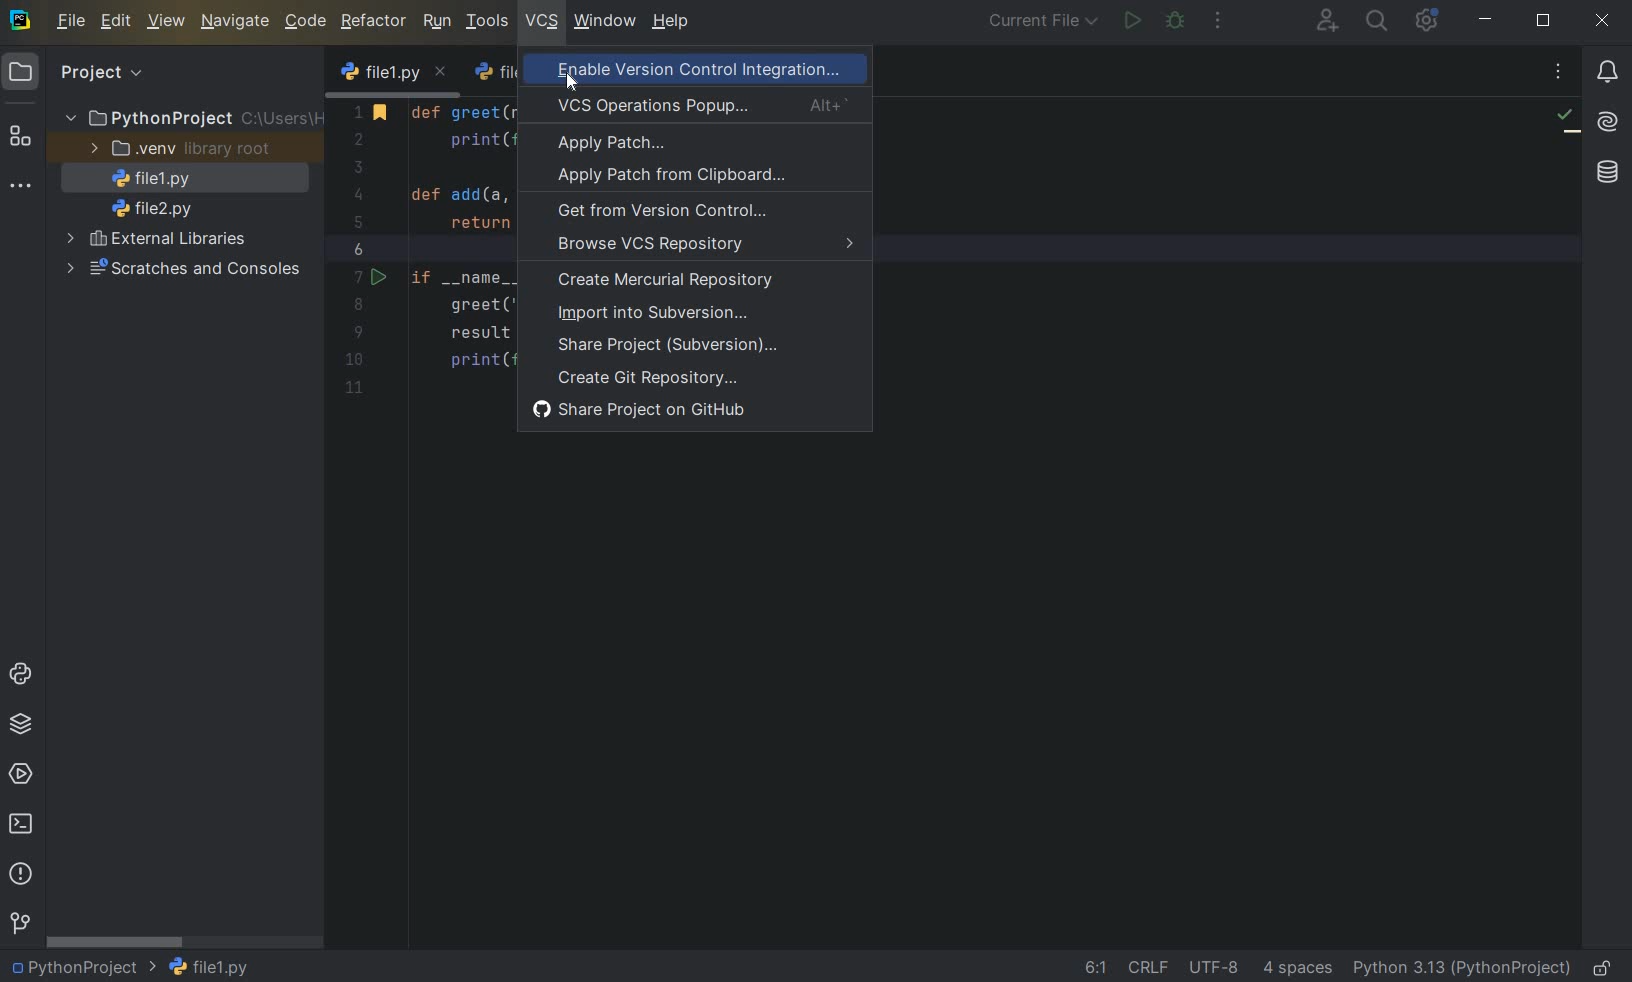 The image size is (1632, 982). What do you see at coordinates (686, 179) in the screenshot?
I see `apply patch from clipboard` at bounding box center [686, 179].